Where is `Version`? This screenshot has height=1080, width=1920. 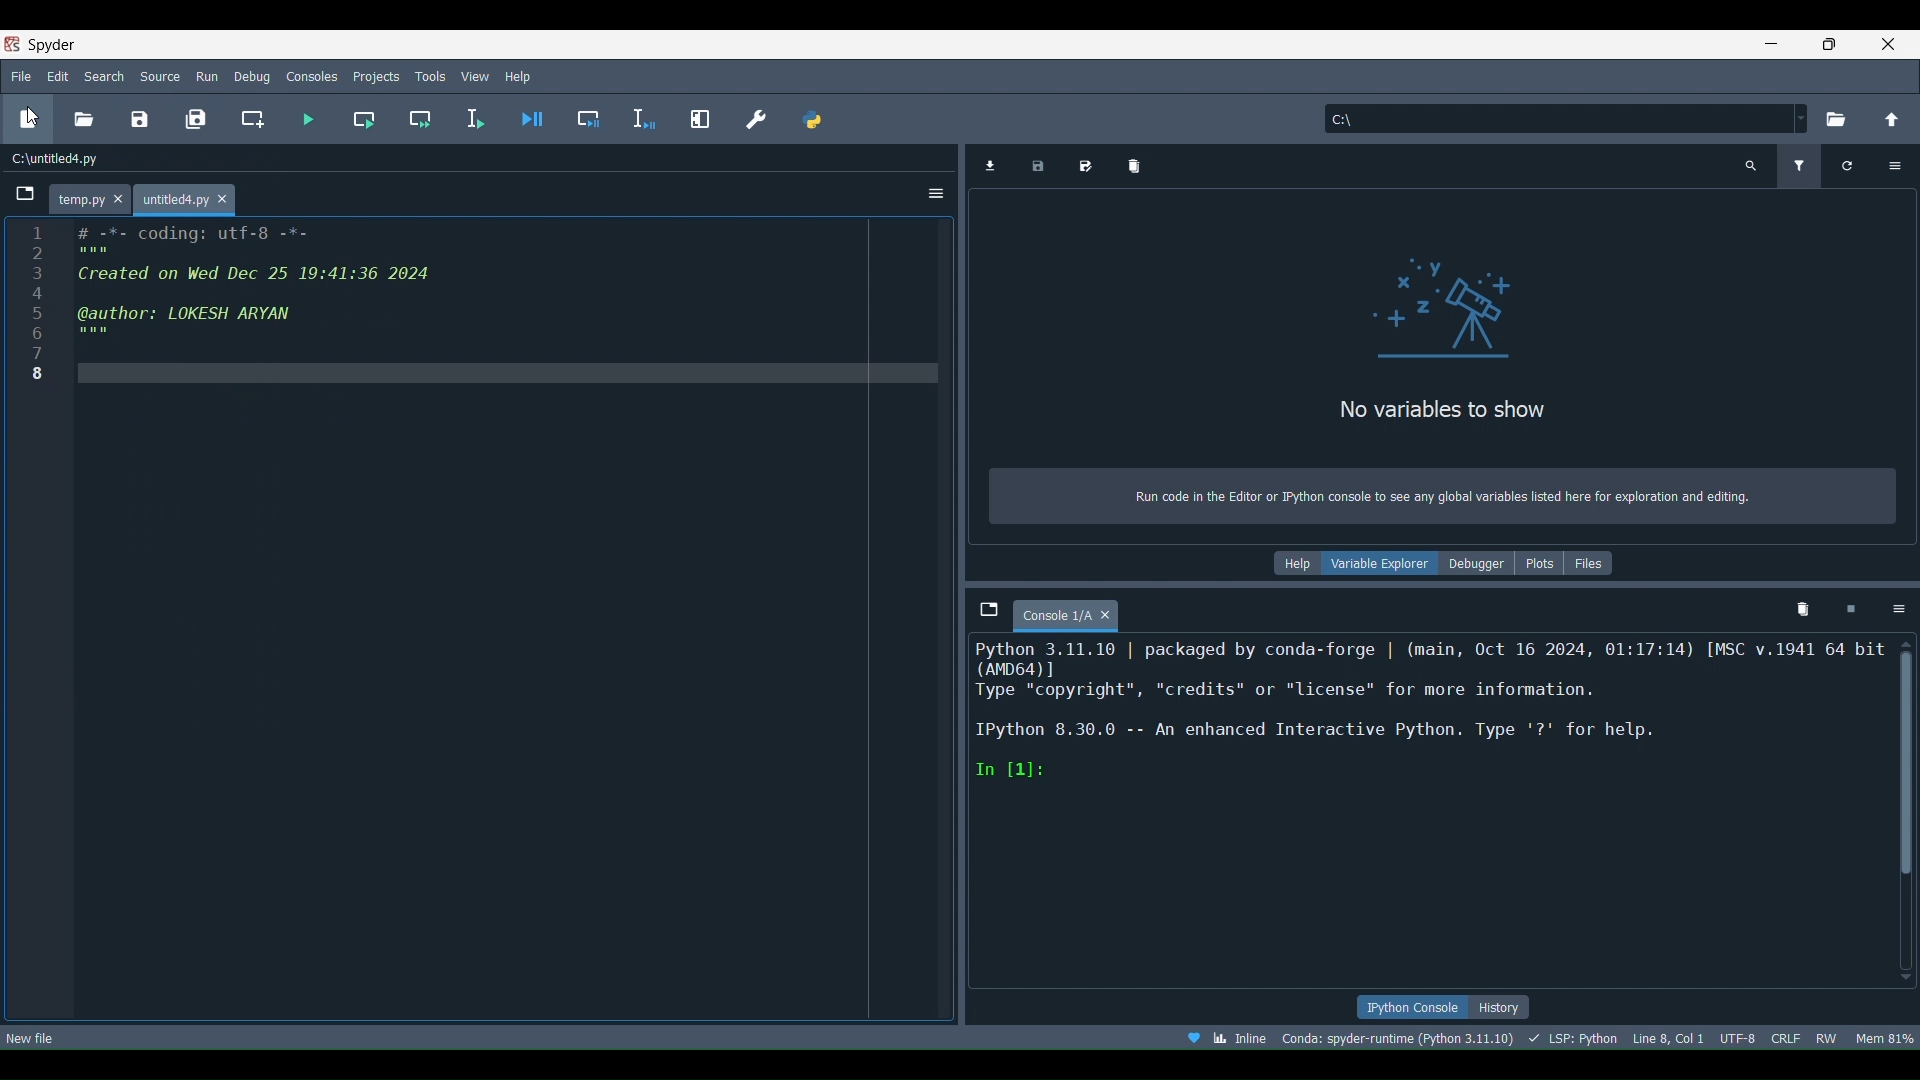 Version is located at coordinates (1403, 1037).